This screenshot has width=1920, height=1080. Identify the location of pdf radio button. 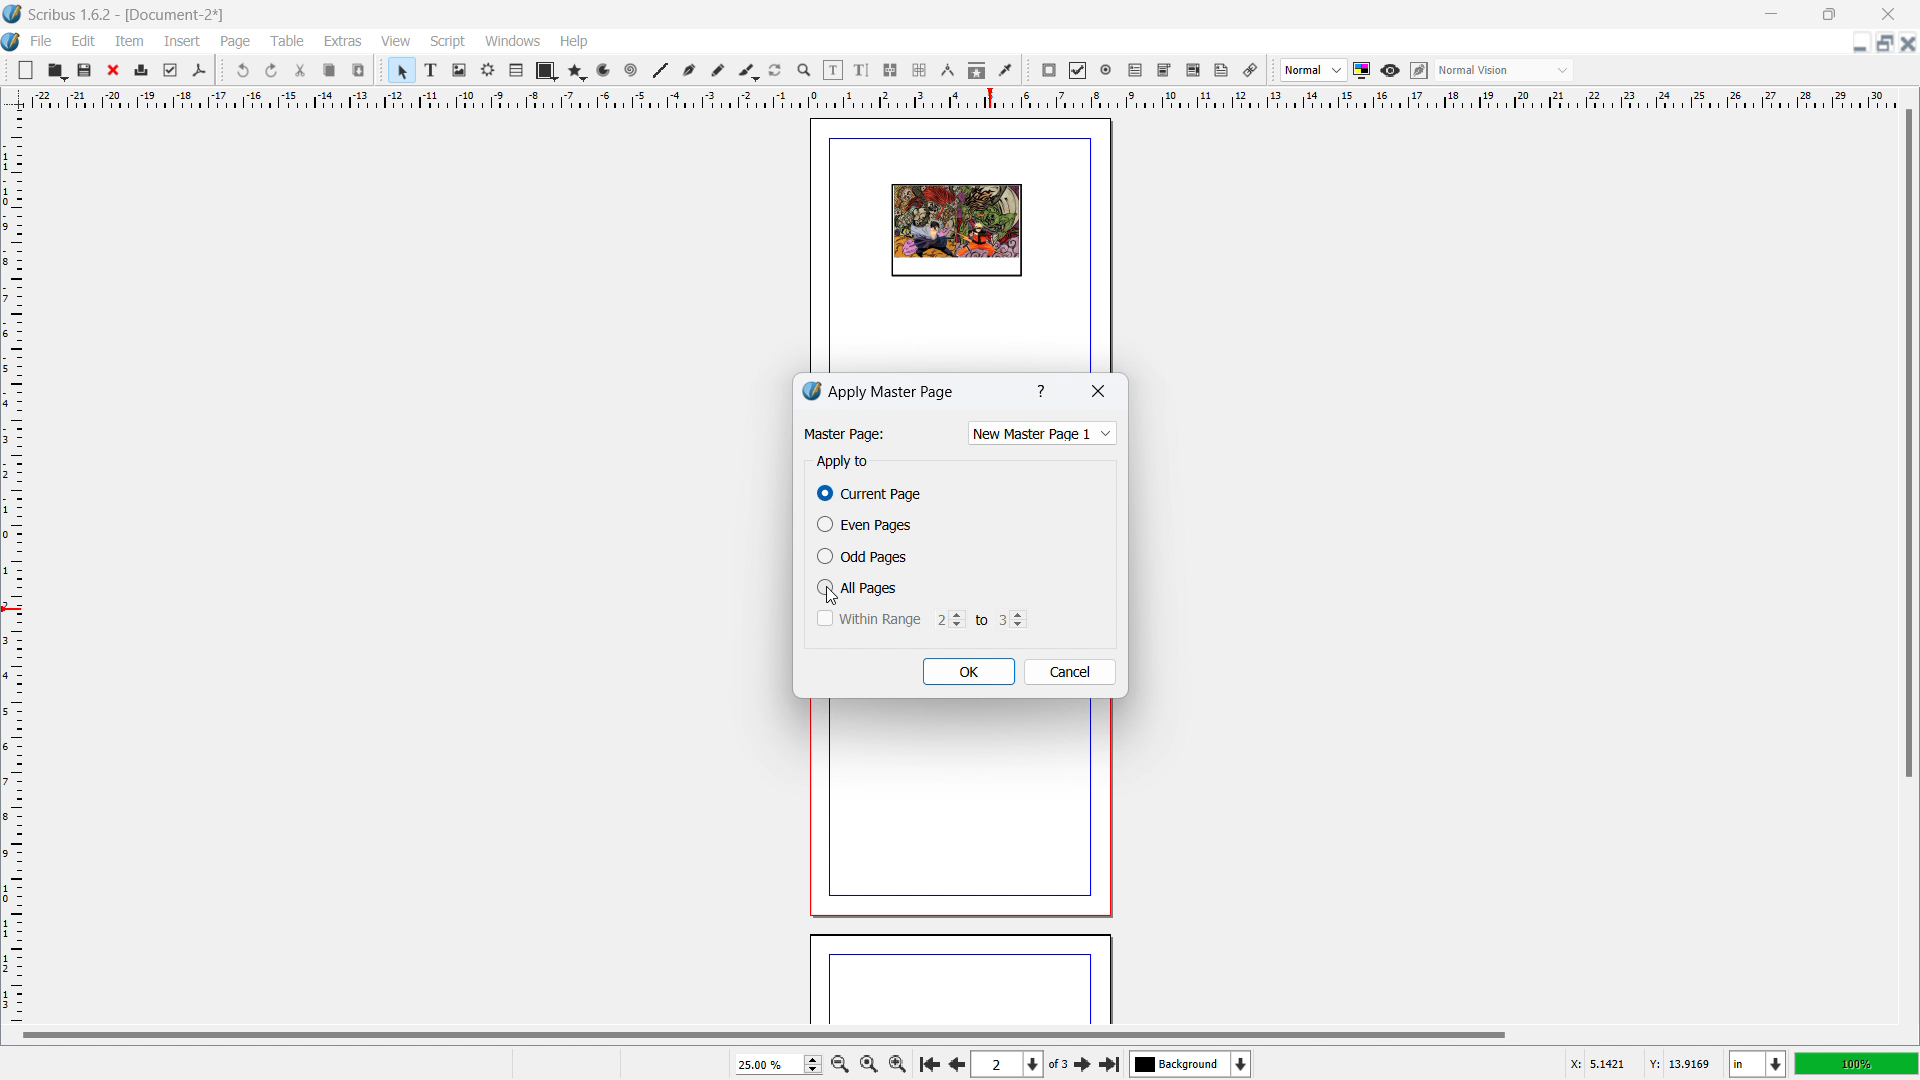
(1106, 69).